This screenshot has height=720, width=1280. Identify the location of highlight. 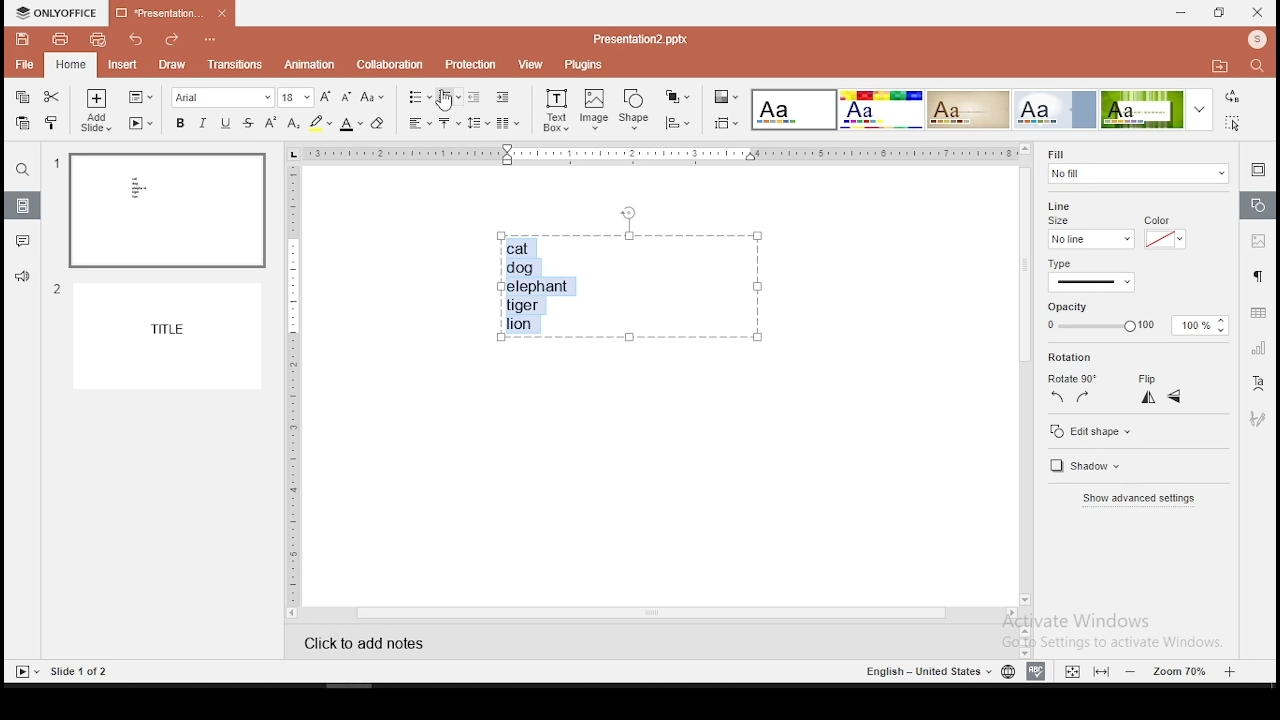
(320, 123).